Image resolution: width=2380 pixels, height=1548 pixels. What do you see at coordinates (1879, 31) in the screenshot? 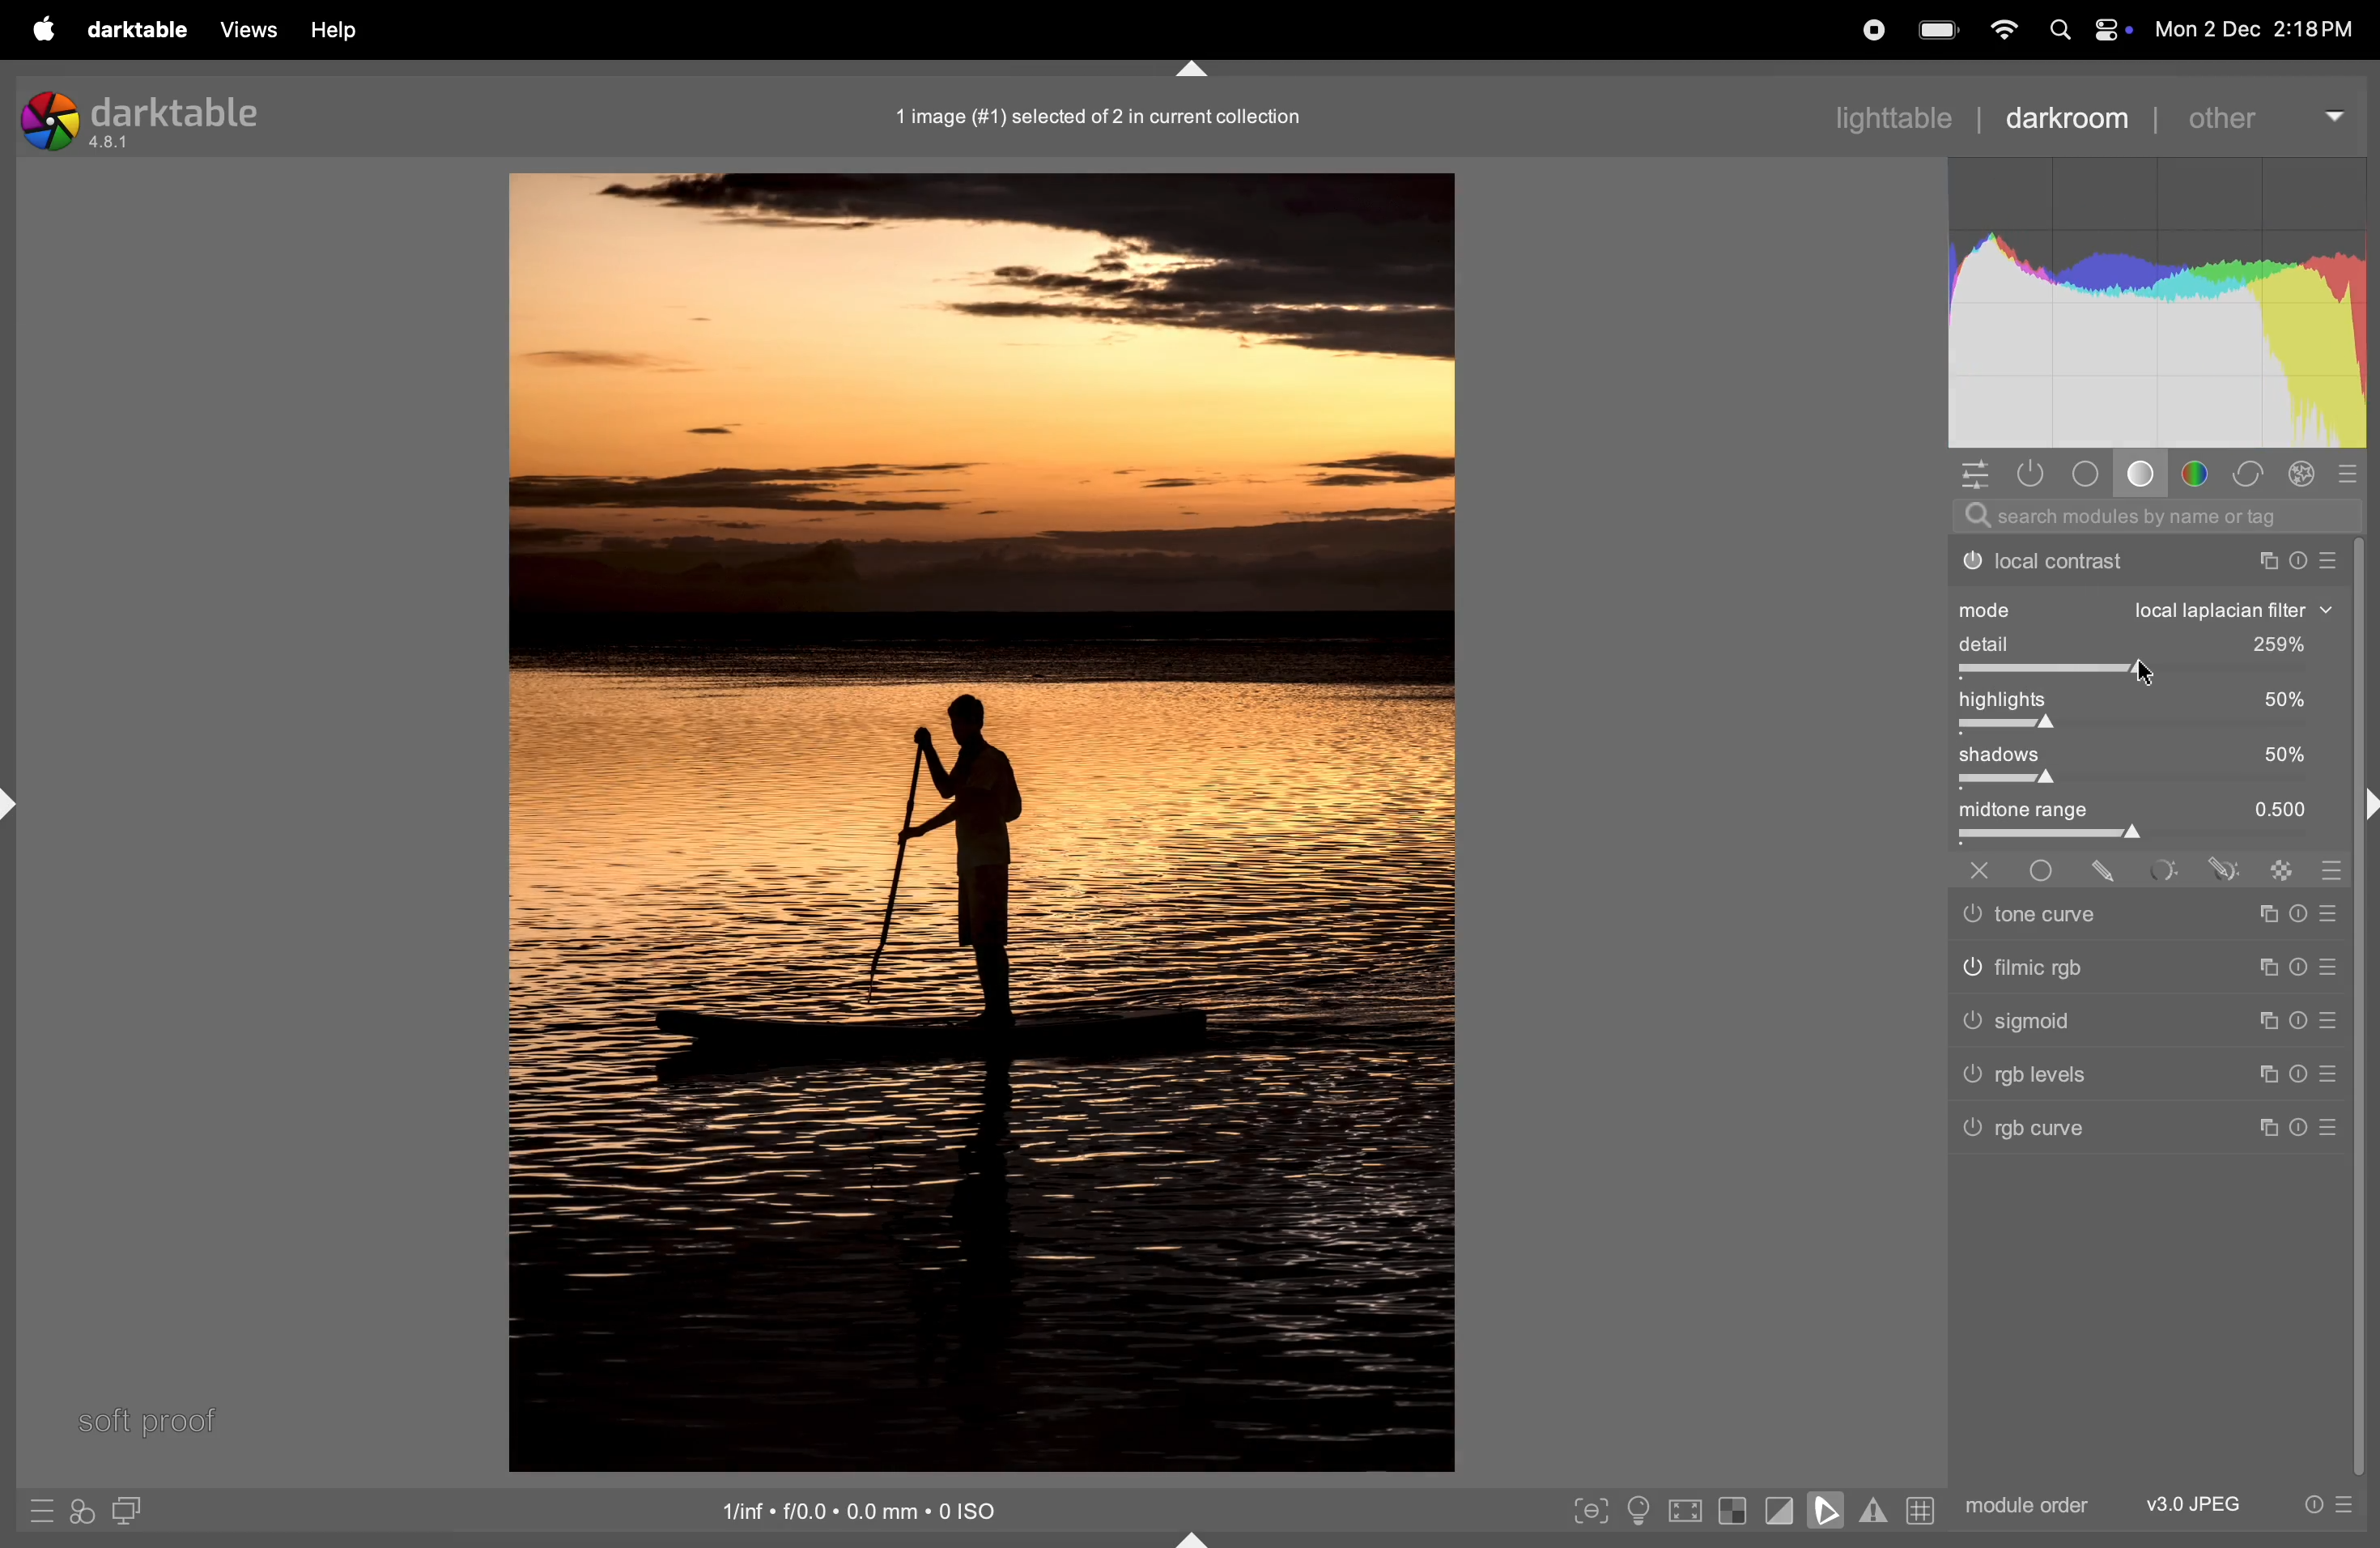
I see `record` at bounding box center [1879, 31].